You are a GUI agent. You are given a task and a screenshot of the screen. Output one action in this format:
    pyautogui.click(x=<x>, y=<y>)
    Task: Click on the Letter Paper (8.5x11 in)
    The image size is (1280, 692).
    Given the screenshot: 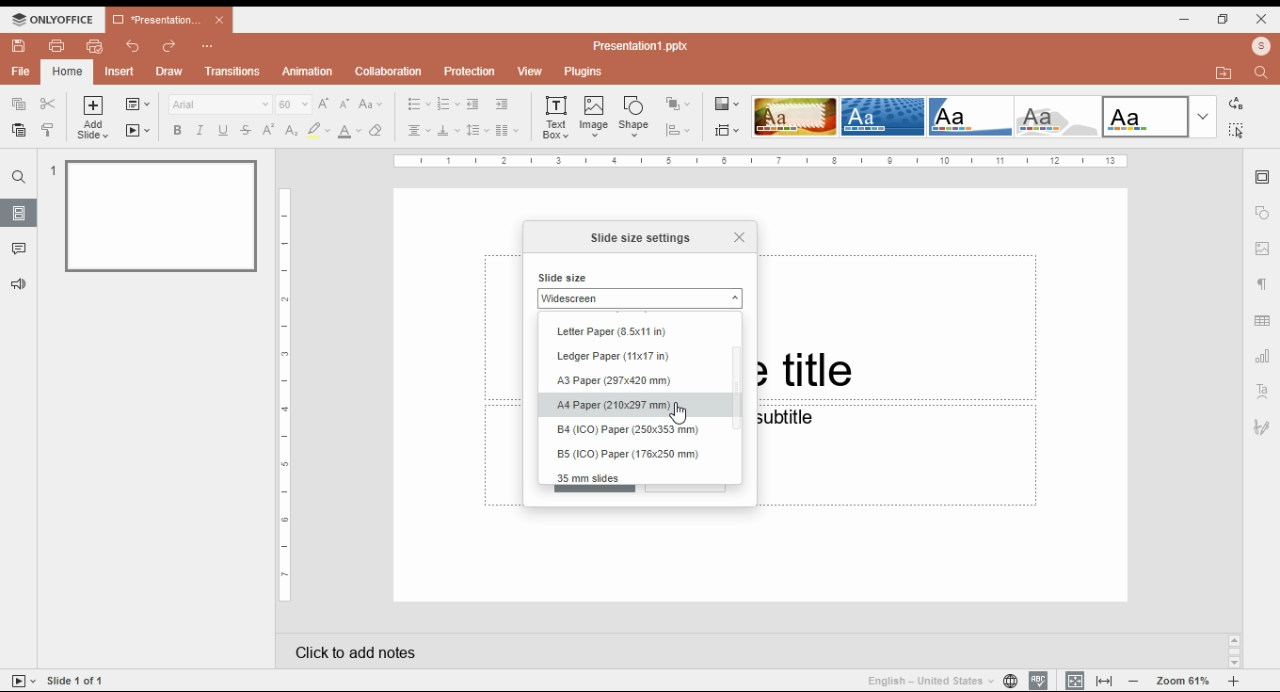 What is the action you would take?
    pyautogui.click(x=612, y=333)
    